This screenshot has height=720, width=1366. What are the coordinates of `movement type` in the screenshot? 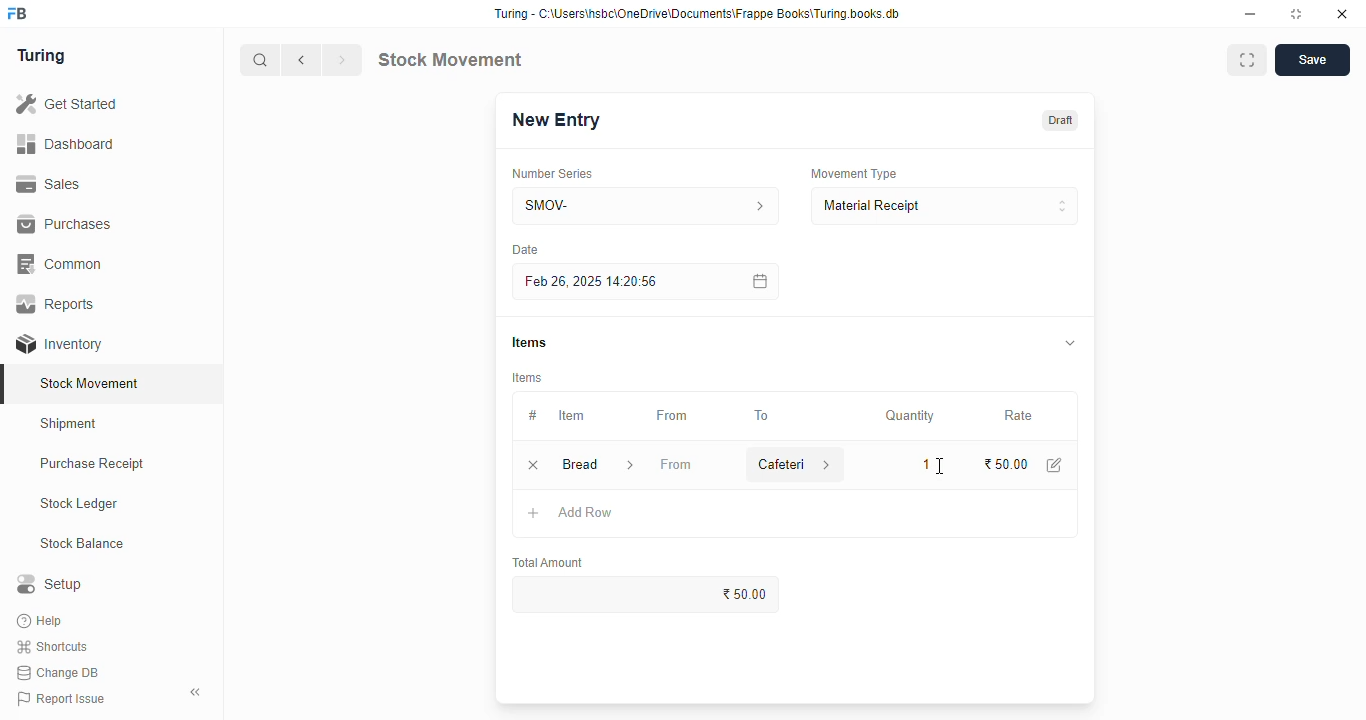 It's located at (853, 173).